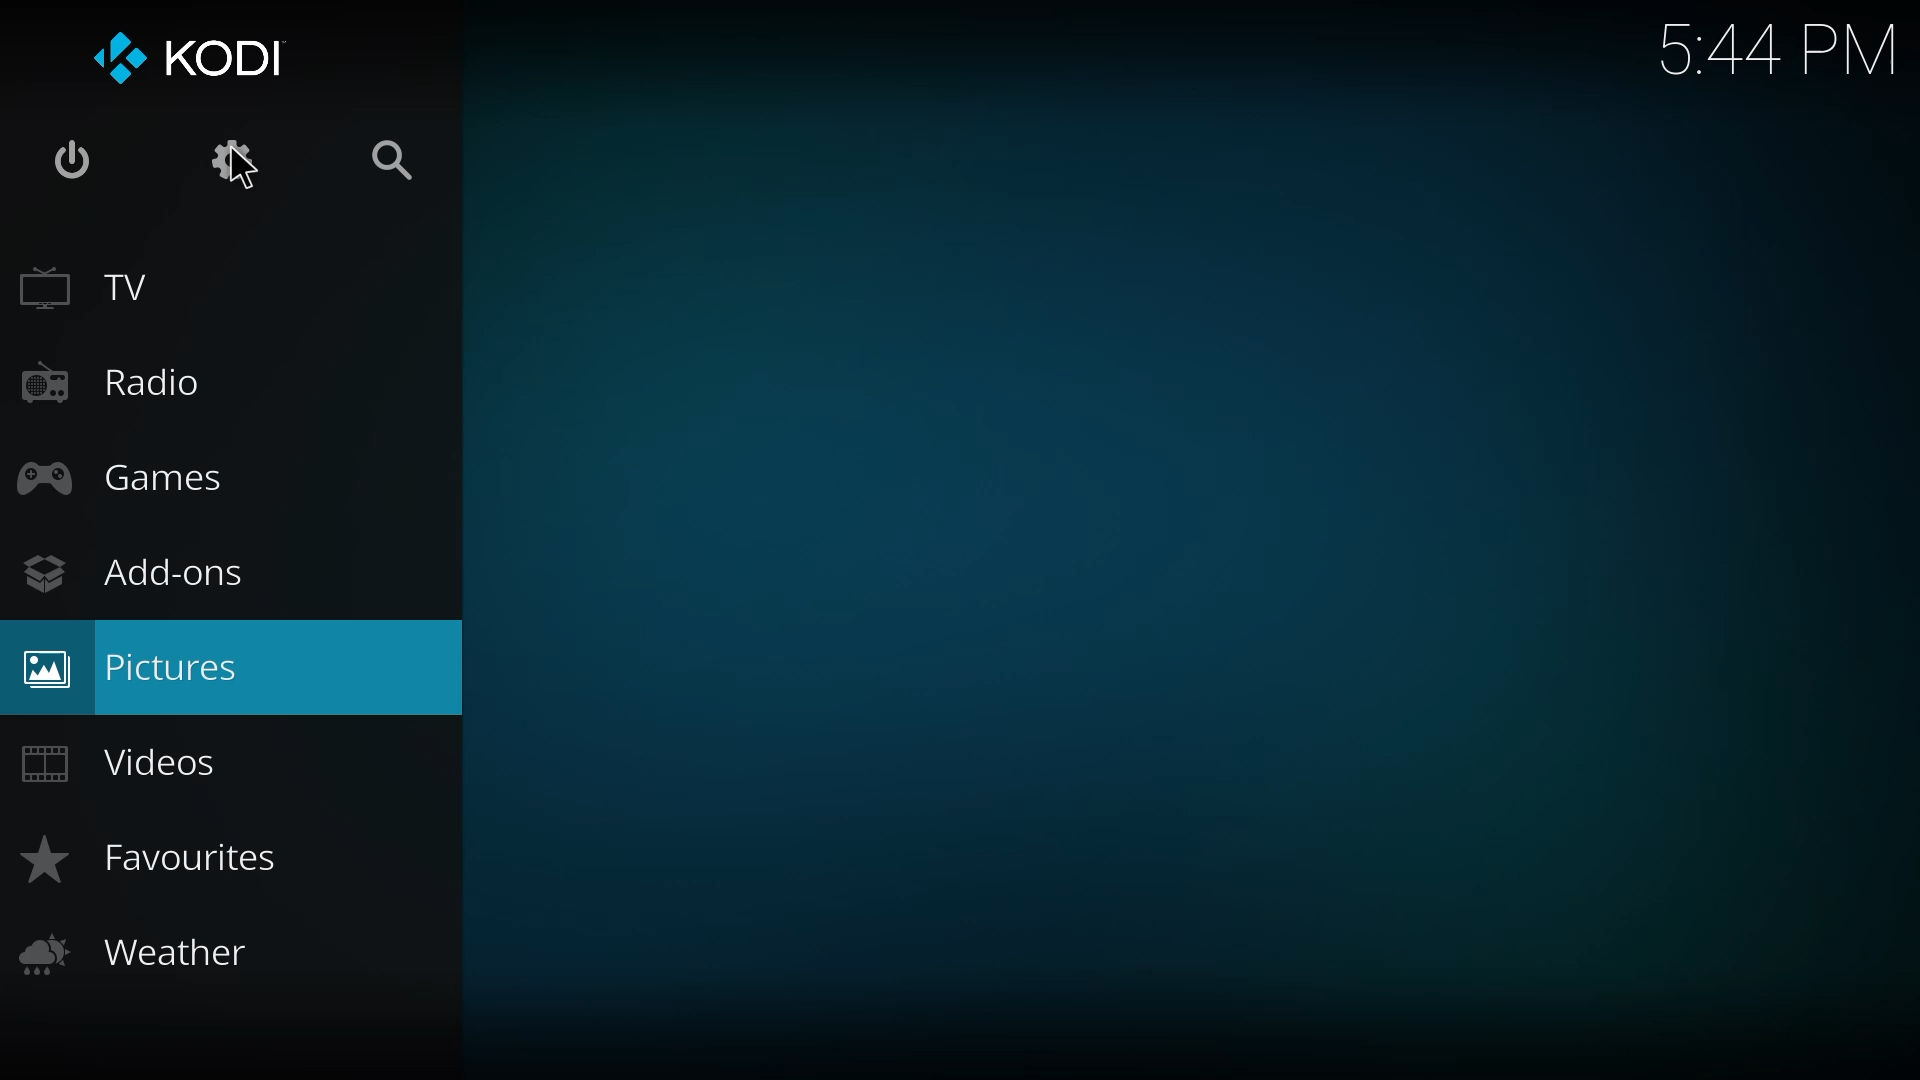  I want to click on kodi logo, so click(116, 62).